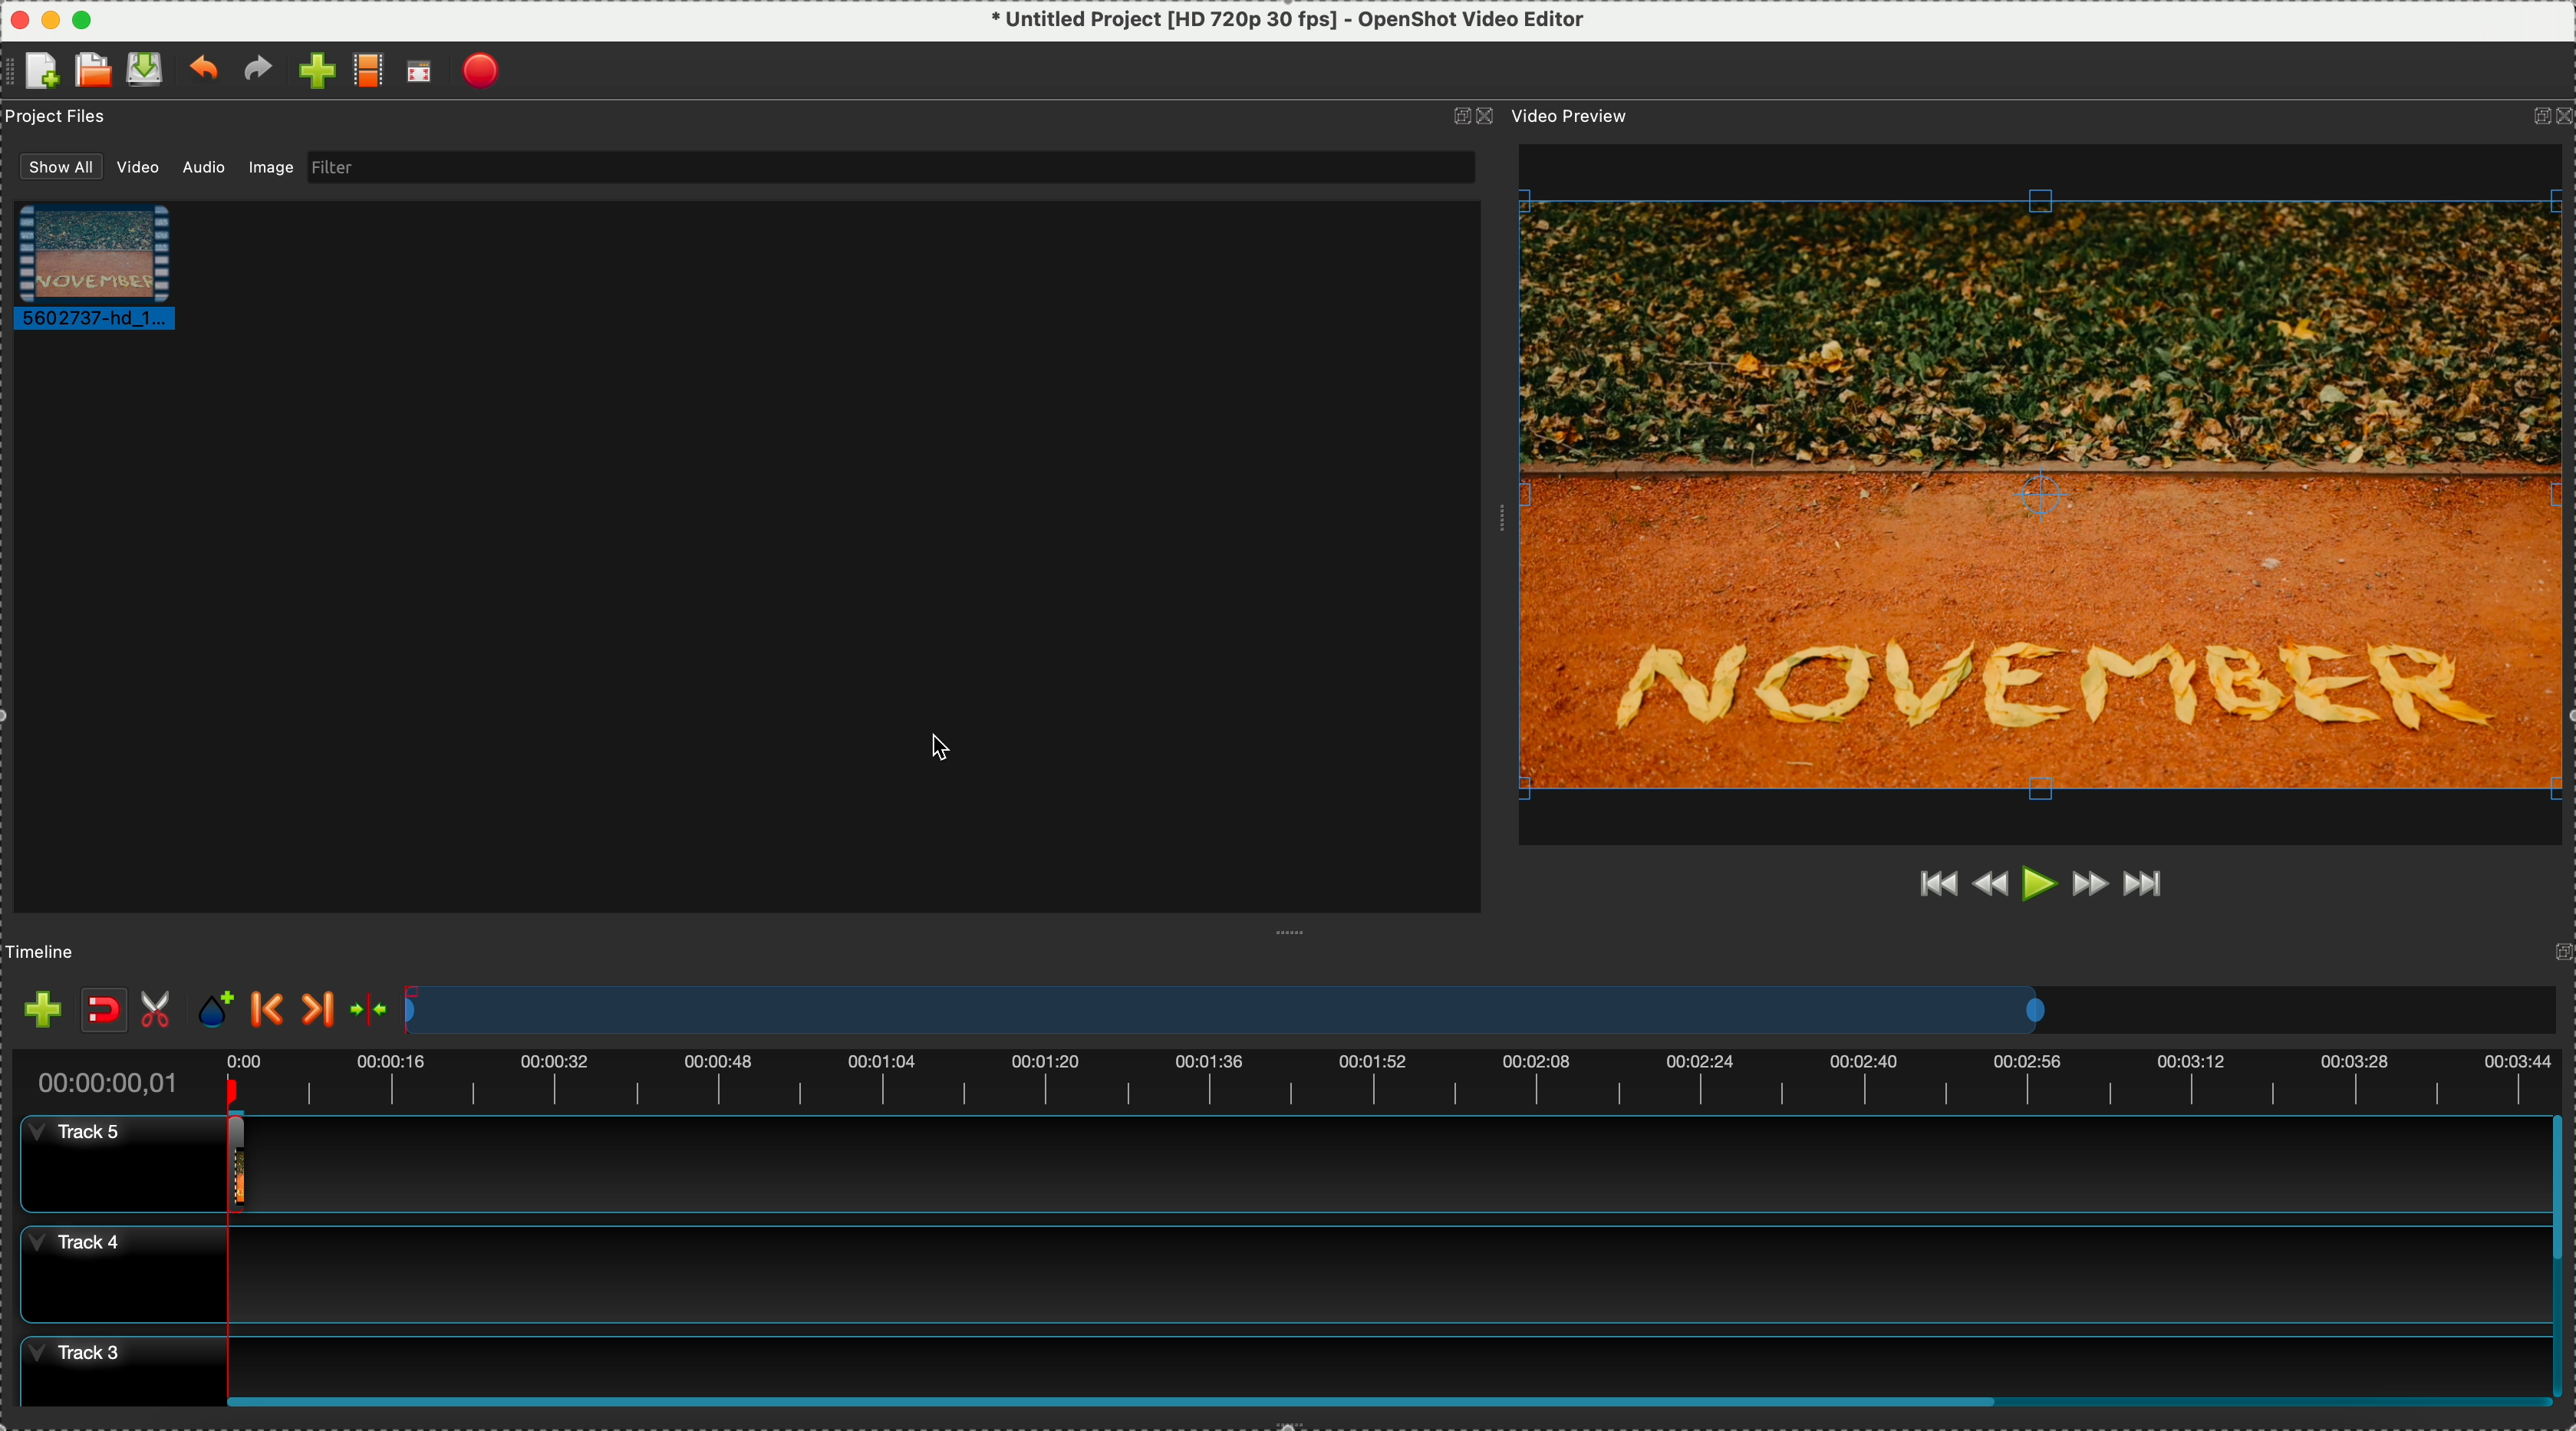 Image resolution: width=2576 pixels, height=1431 pixels. Describe the element at coordinates (1275, 1163) in the screenshot. I see `track 5` at that location.